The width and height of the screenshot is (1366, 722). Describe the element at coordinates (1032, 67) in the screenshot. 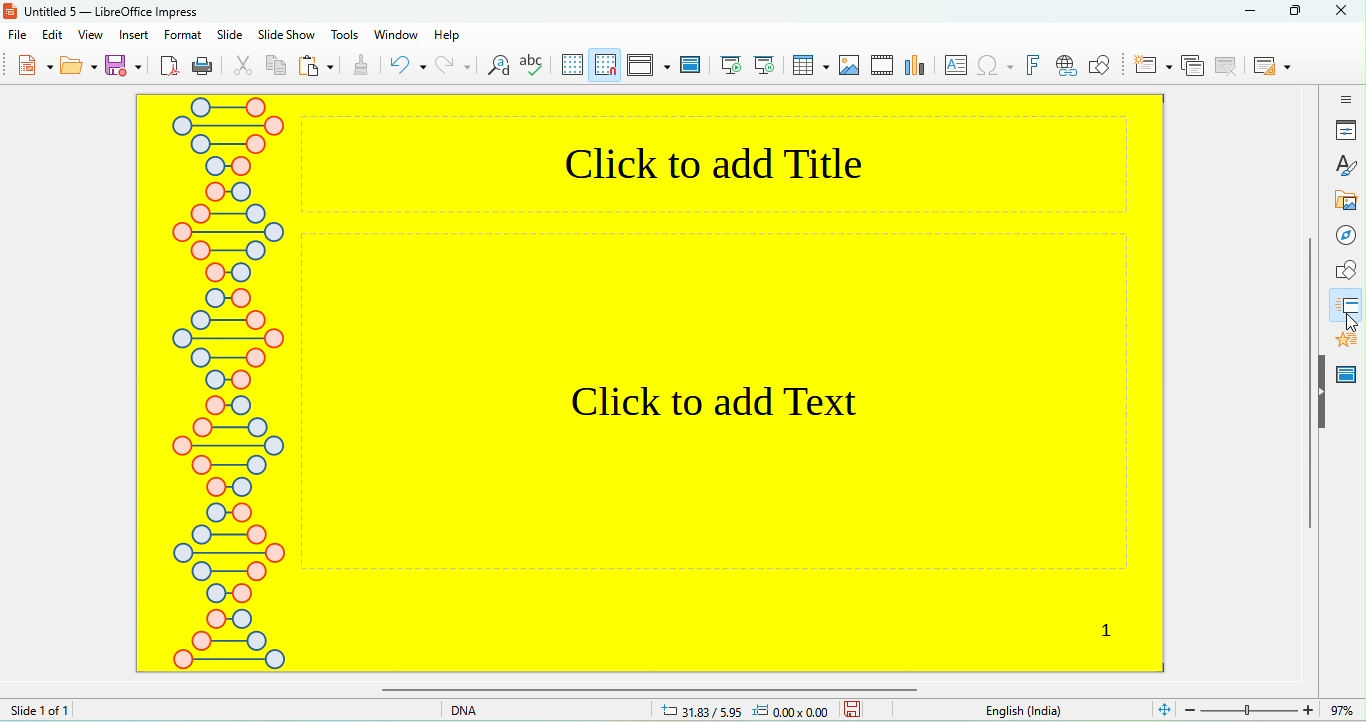

I see `fontwork text ` at that location.